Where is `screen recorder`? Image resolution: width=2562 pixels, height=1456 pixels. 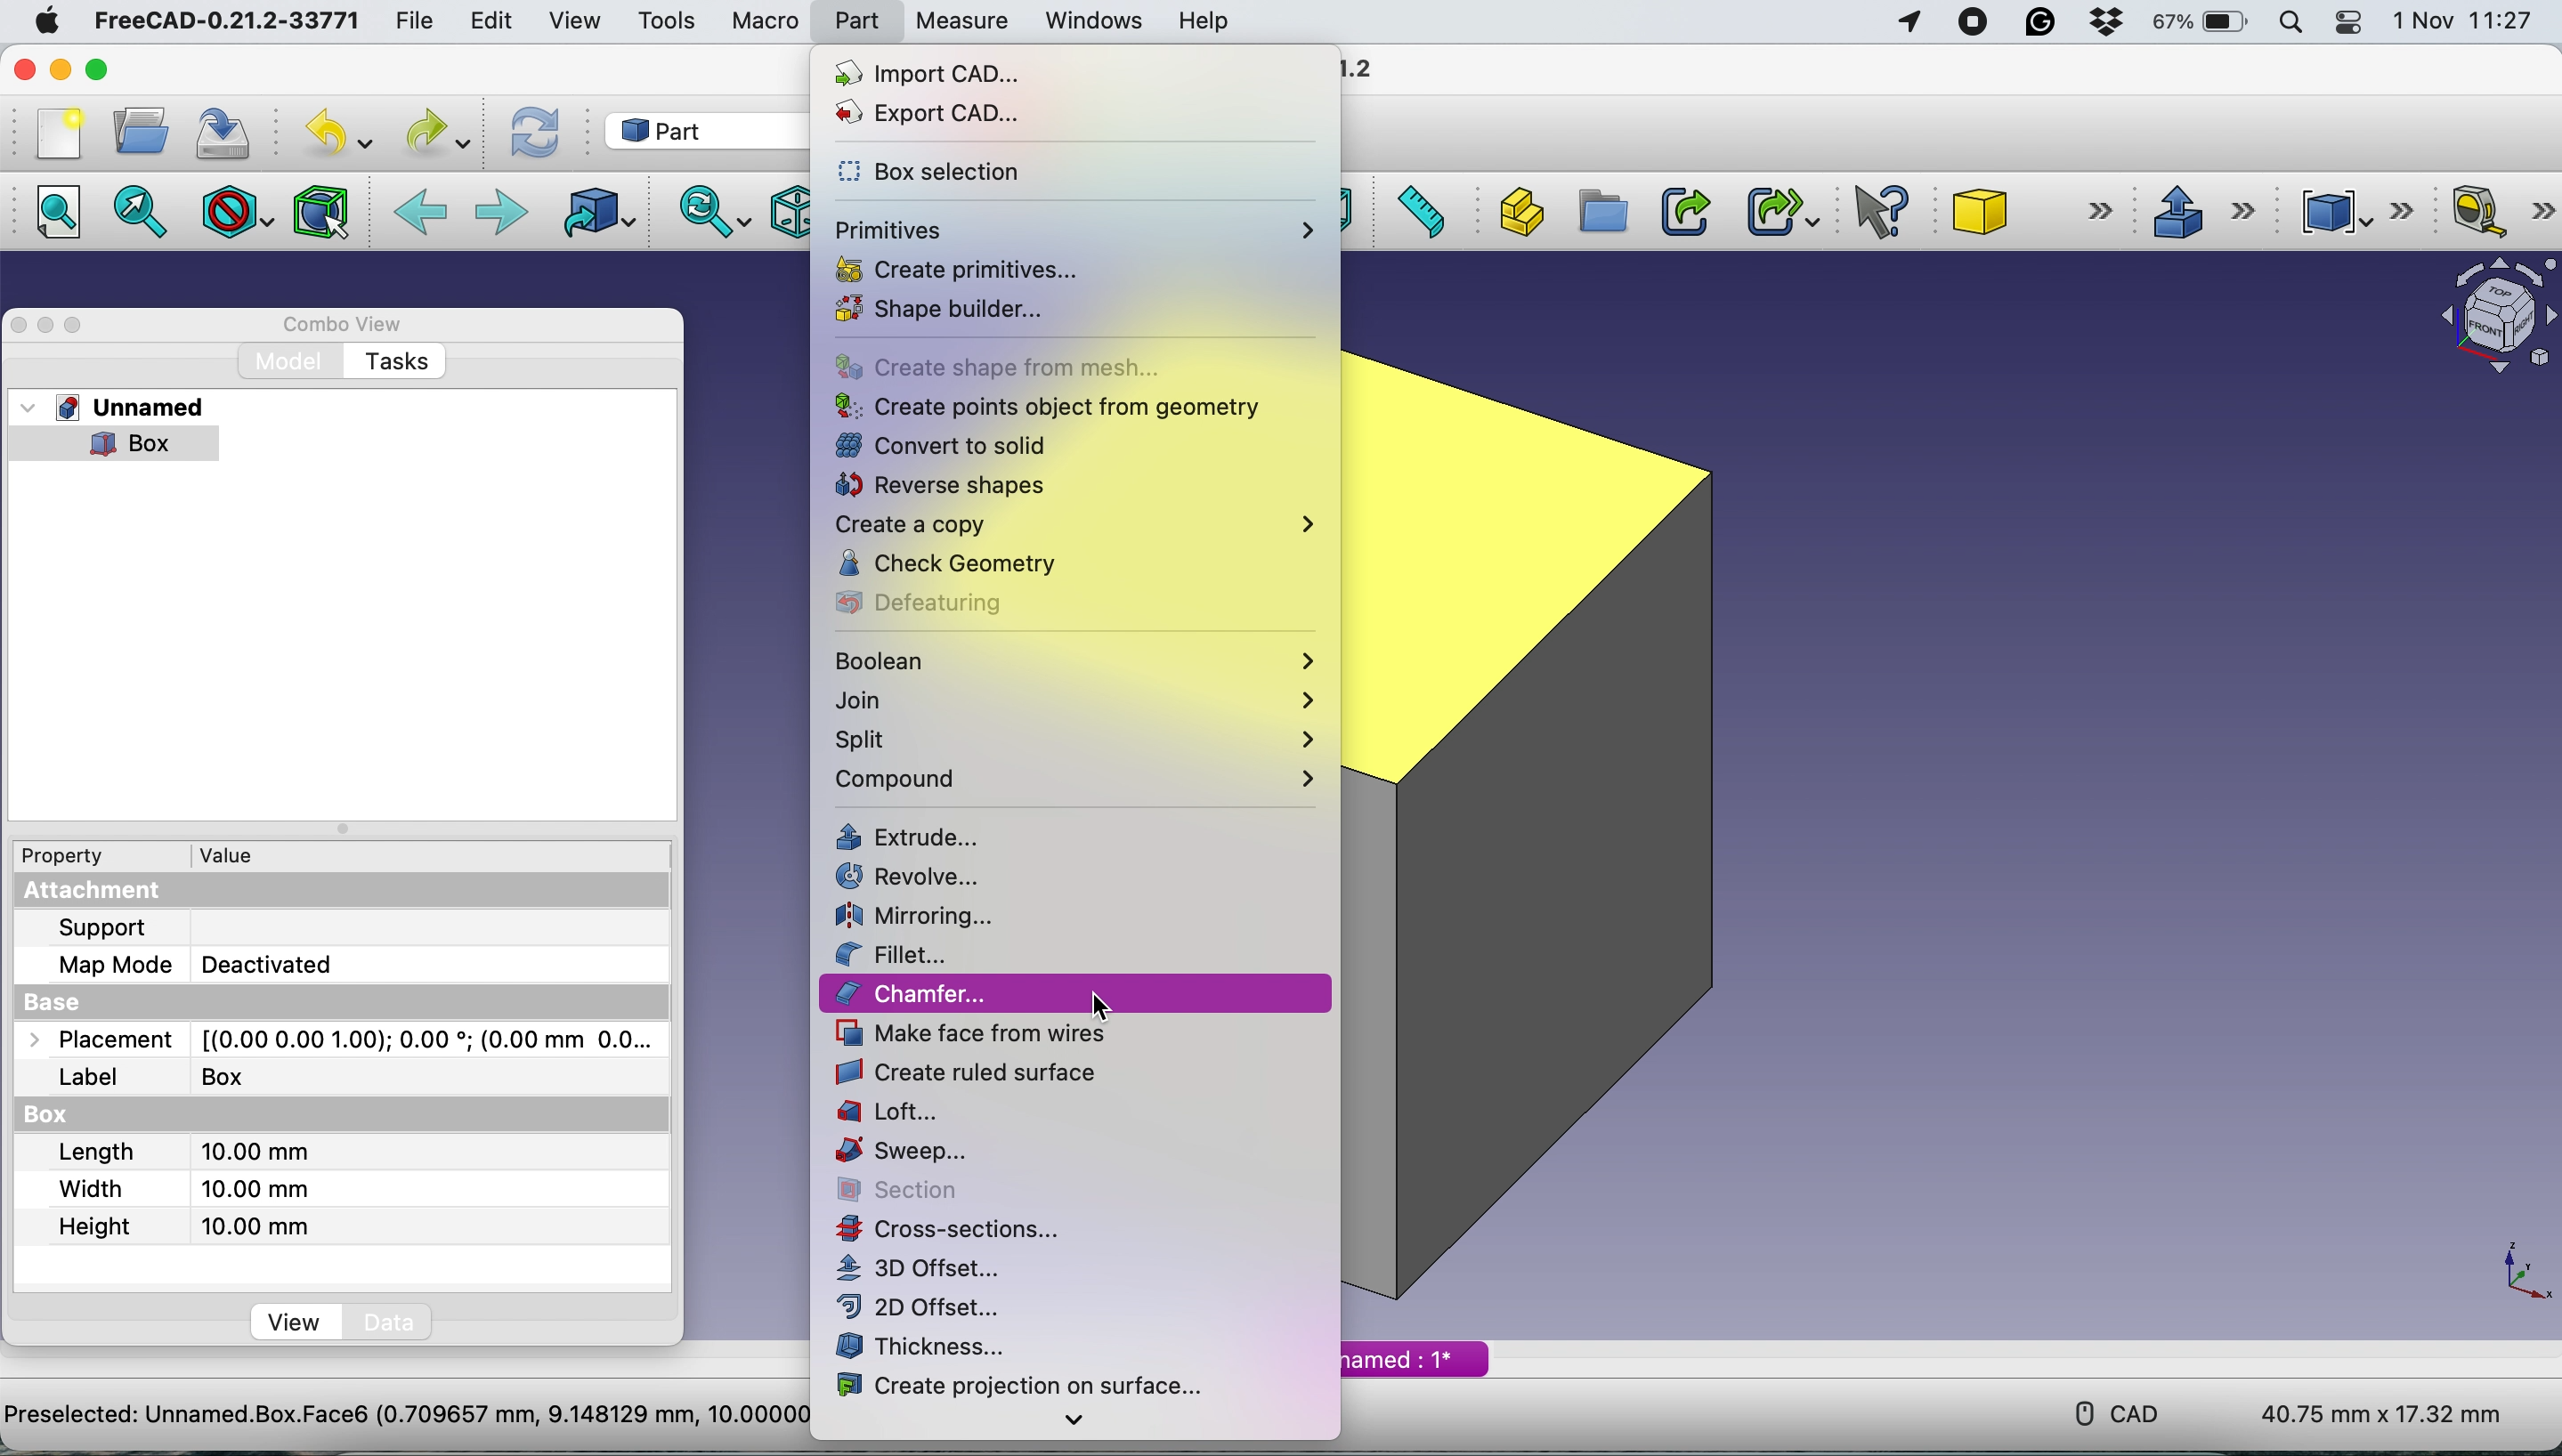
screen recorder is located at coordinates (1975, 22).